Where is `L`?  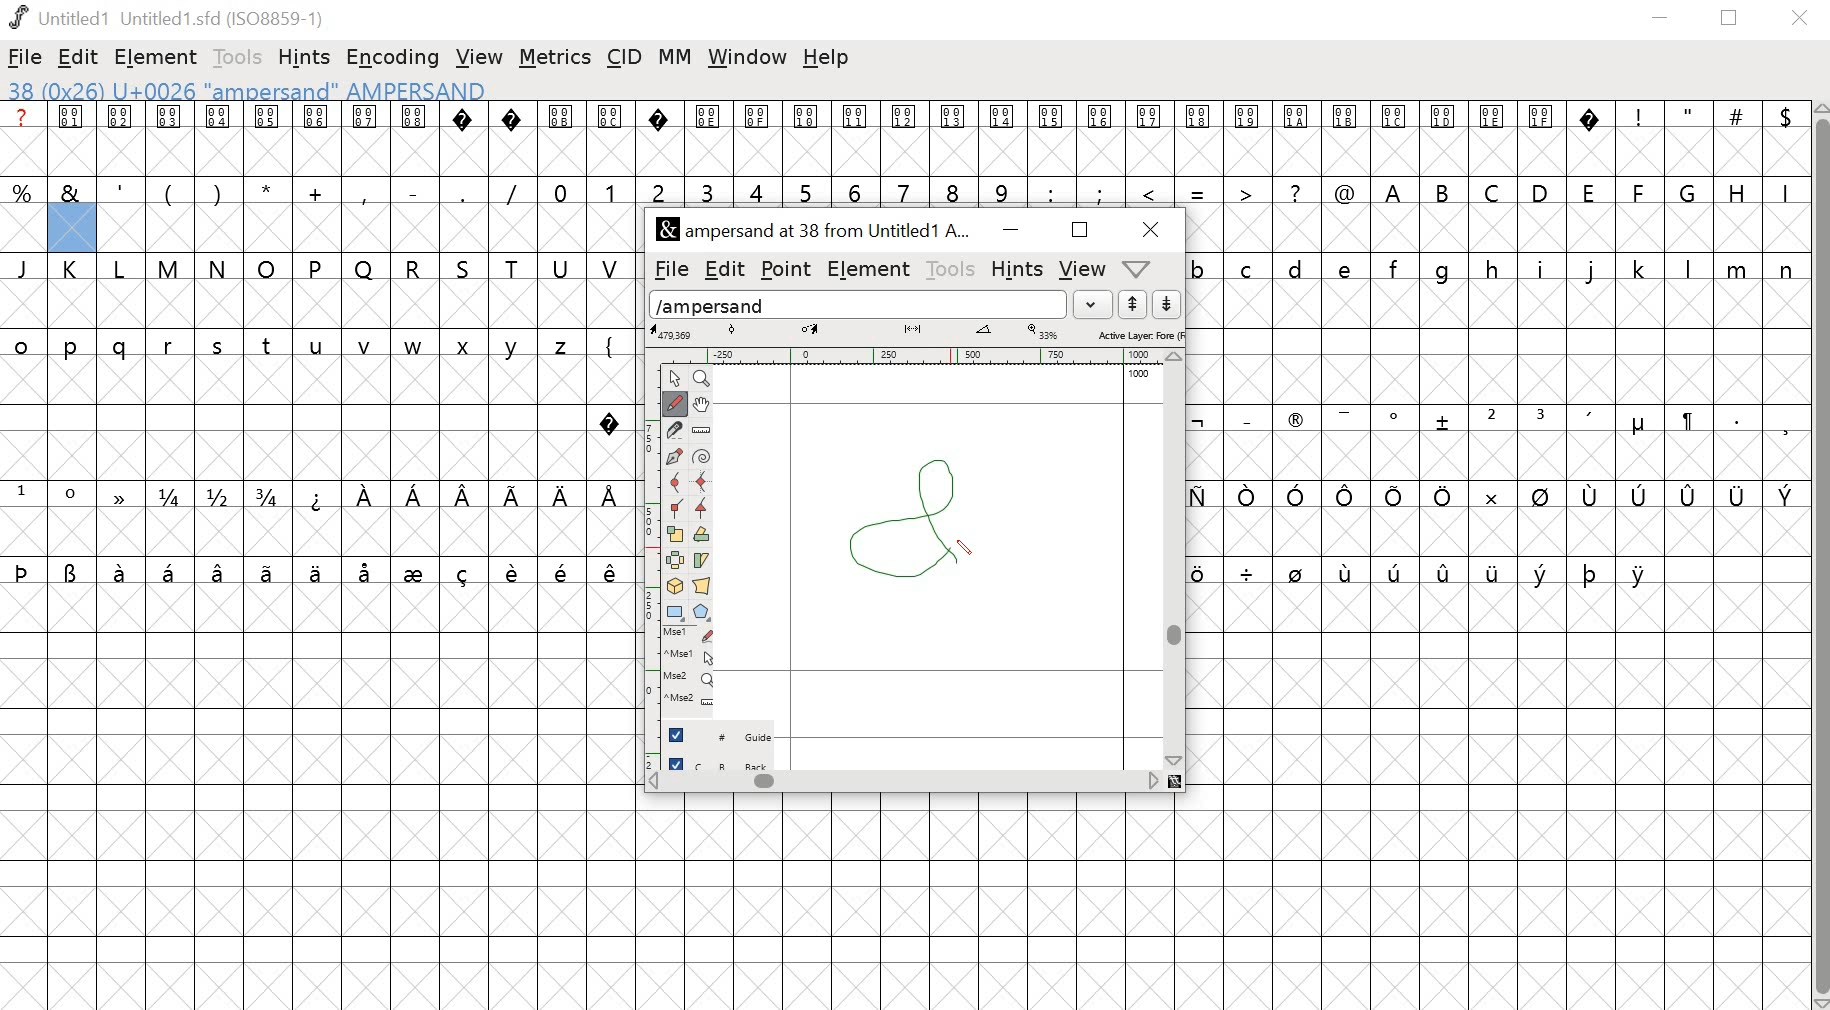 L is located at coordinates (123, 269).